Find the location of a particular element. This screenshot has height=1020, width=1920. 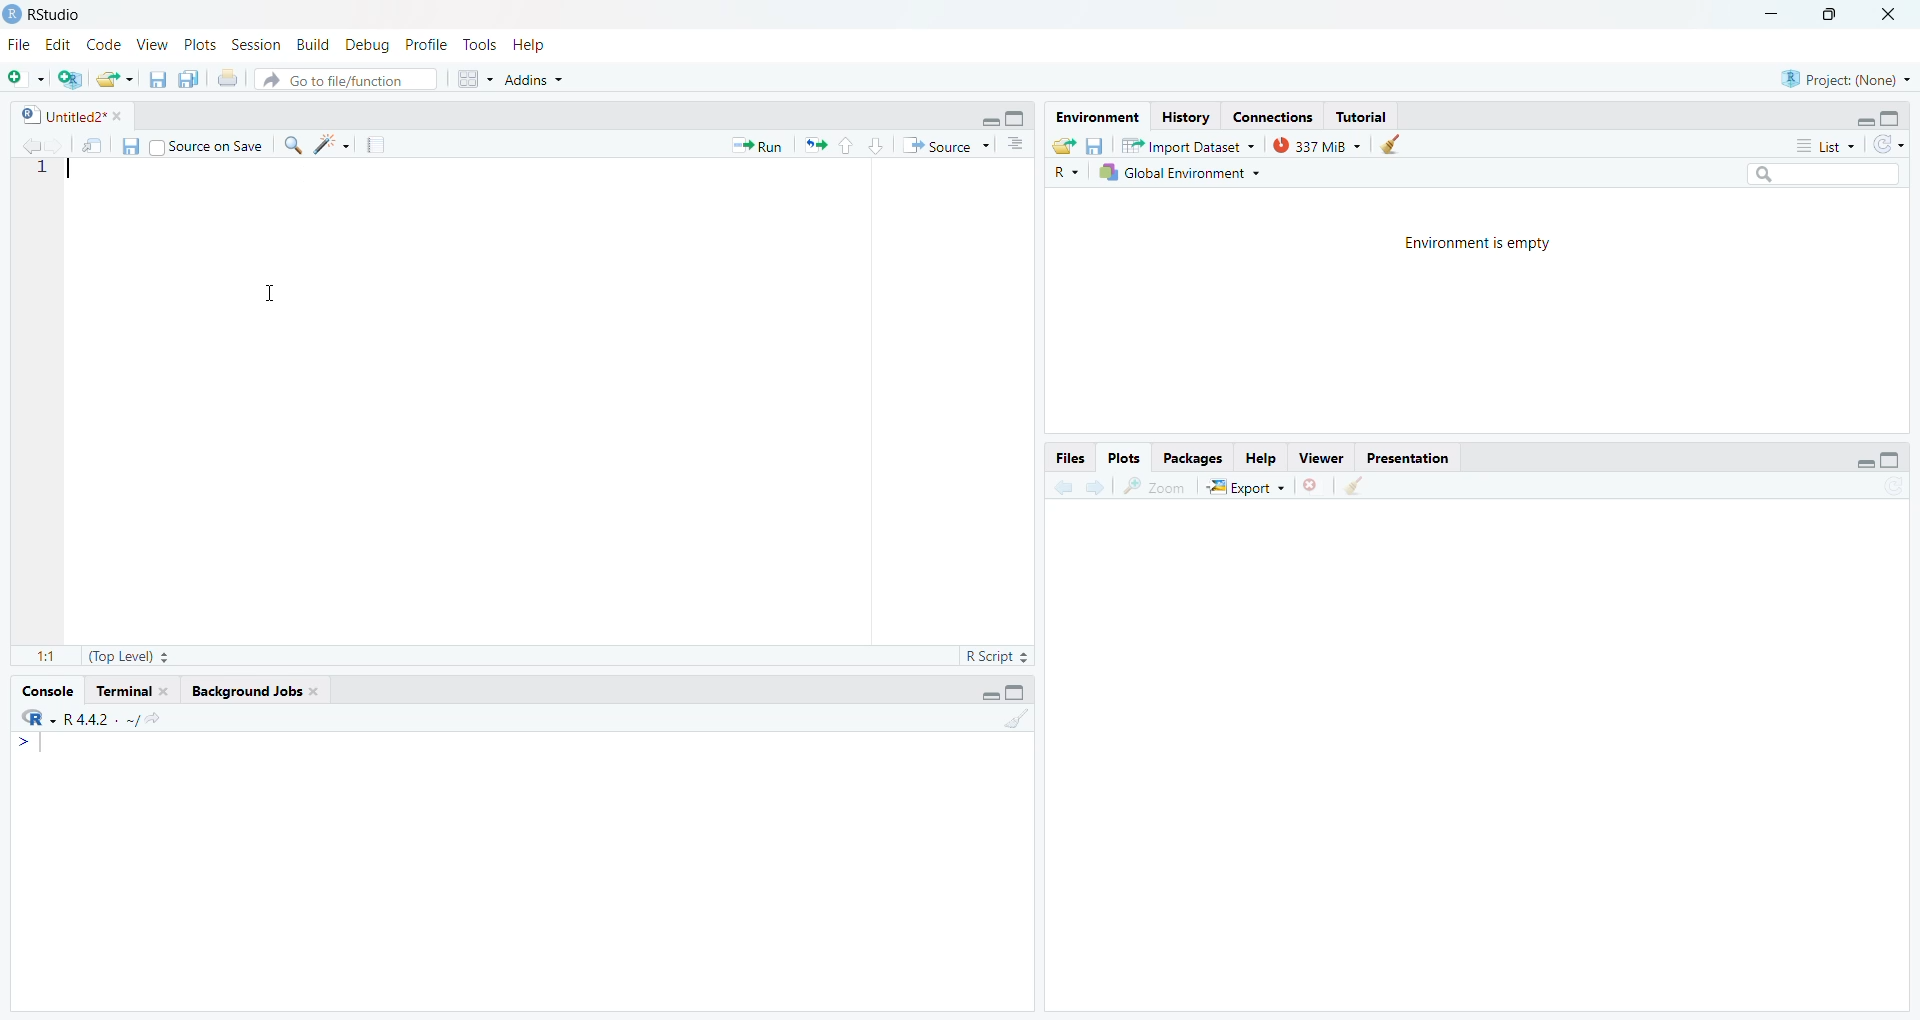

cursor is located at coordinates (277, 293).